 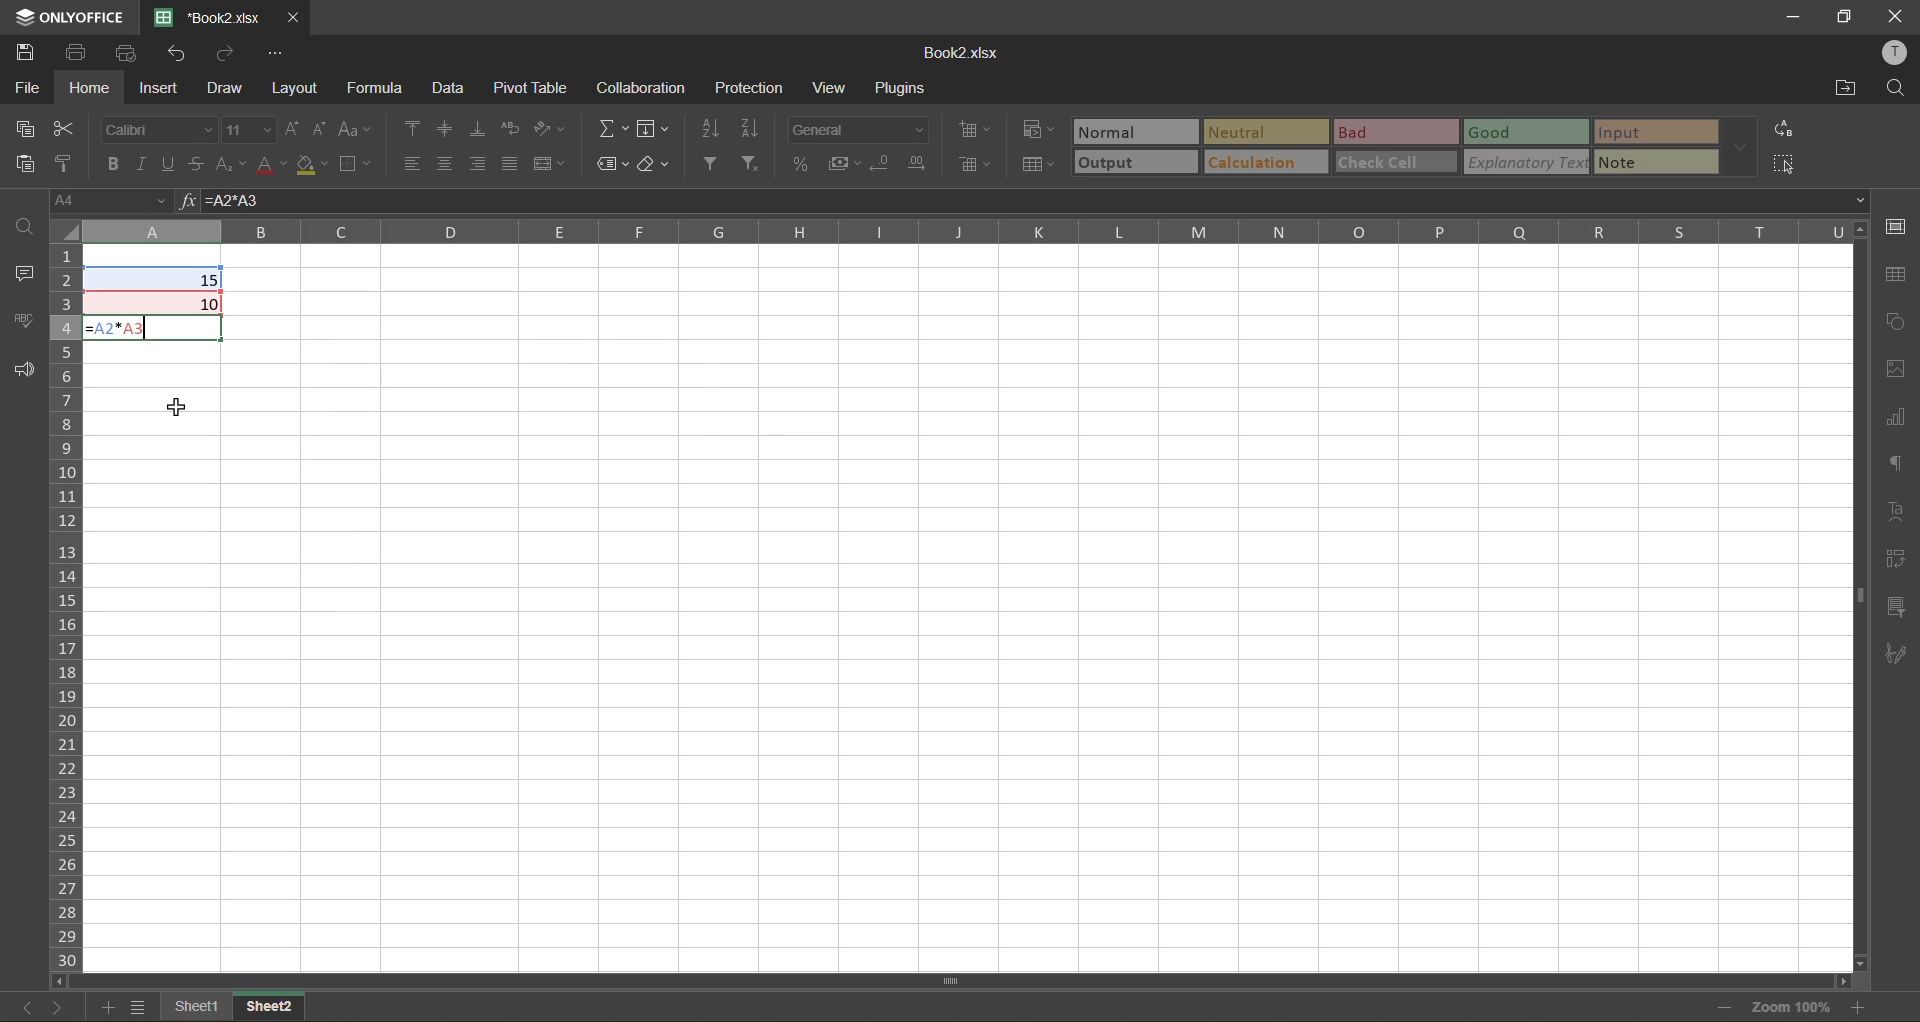 I want to click on align left, so click(x=417, y=164).